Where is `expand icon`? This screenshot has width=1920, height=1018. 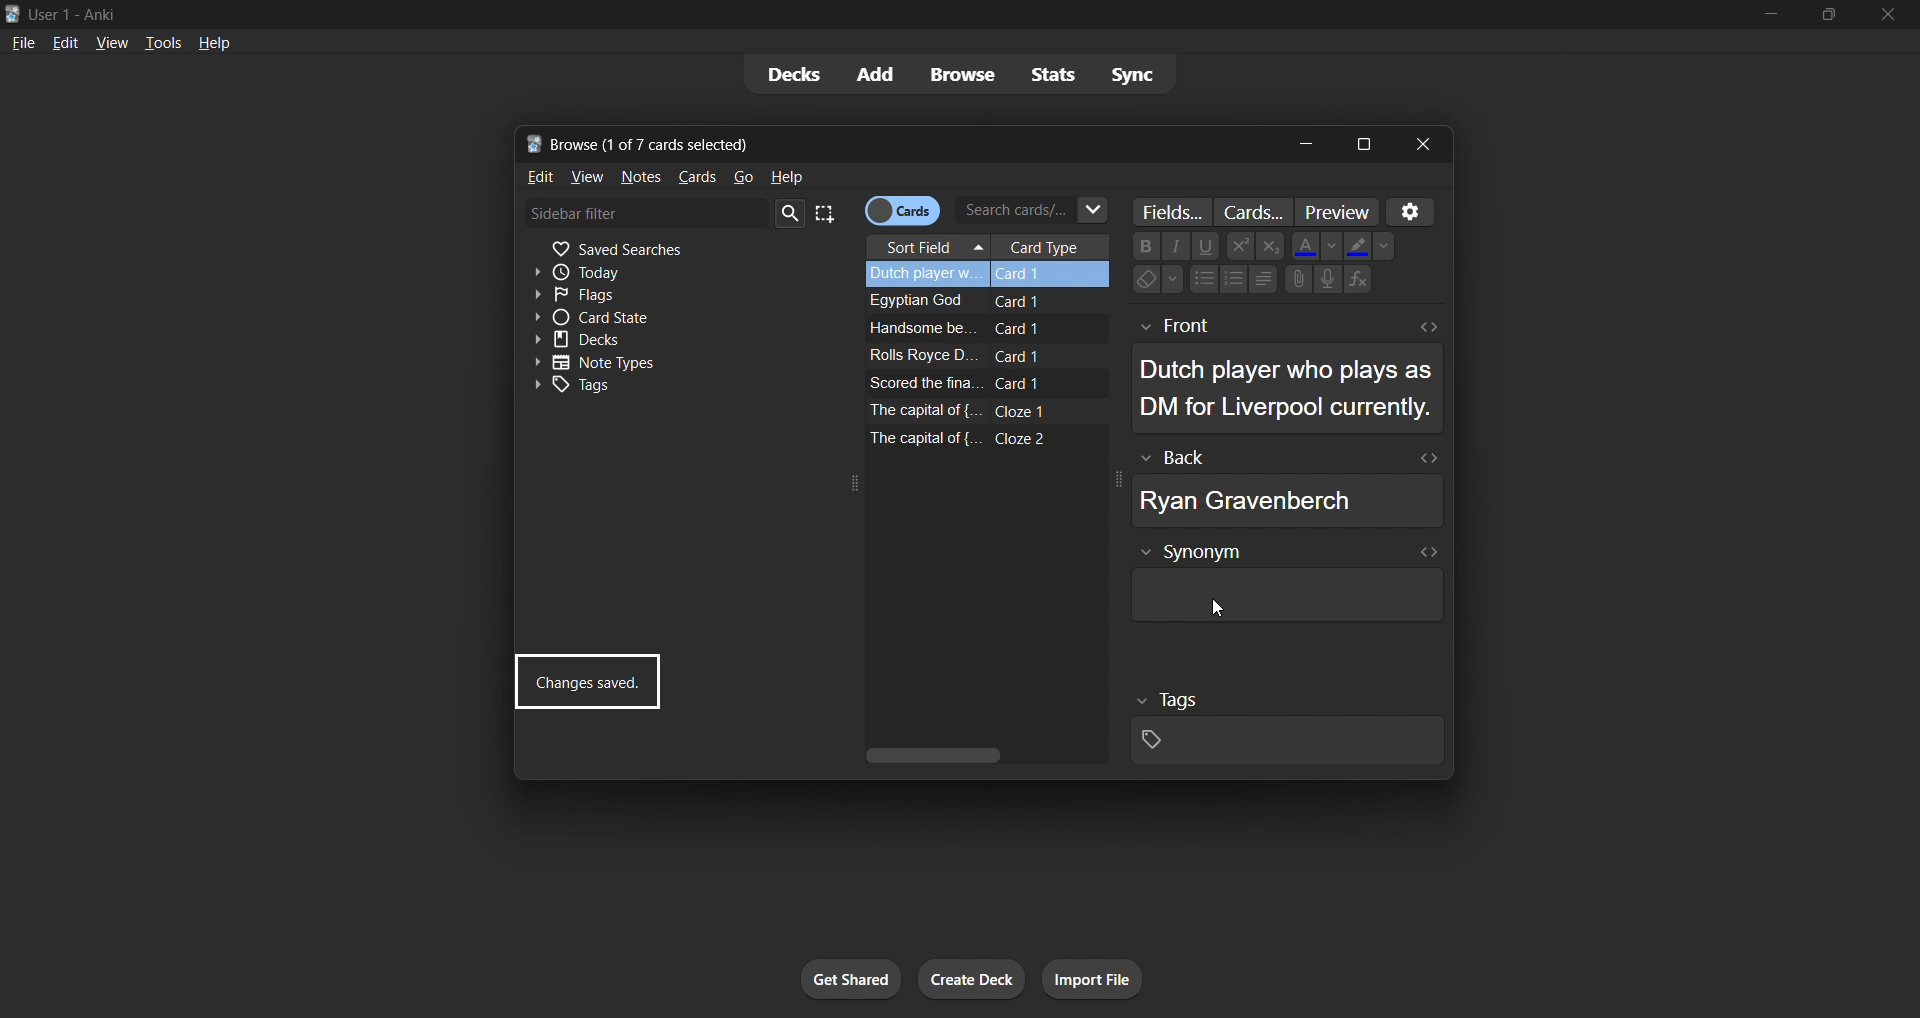 expand icon is located at coordinates (848, 484).